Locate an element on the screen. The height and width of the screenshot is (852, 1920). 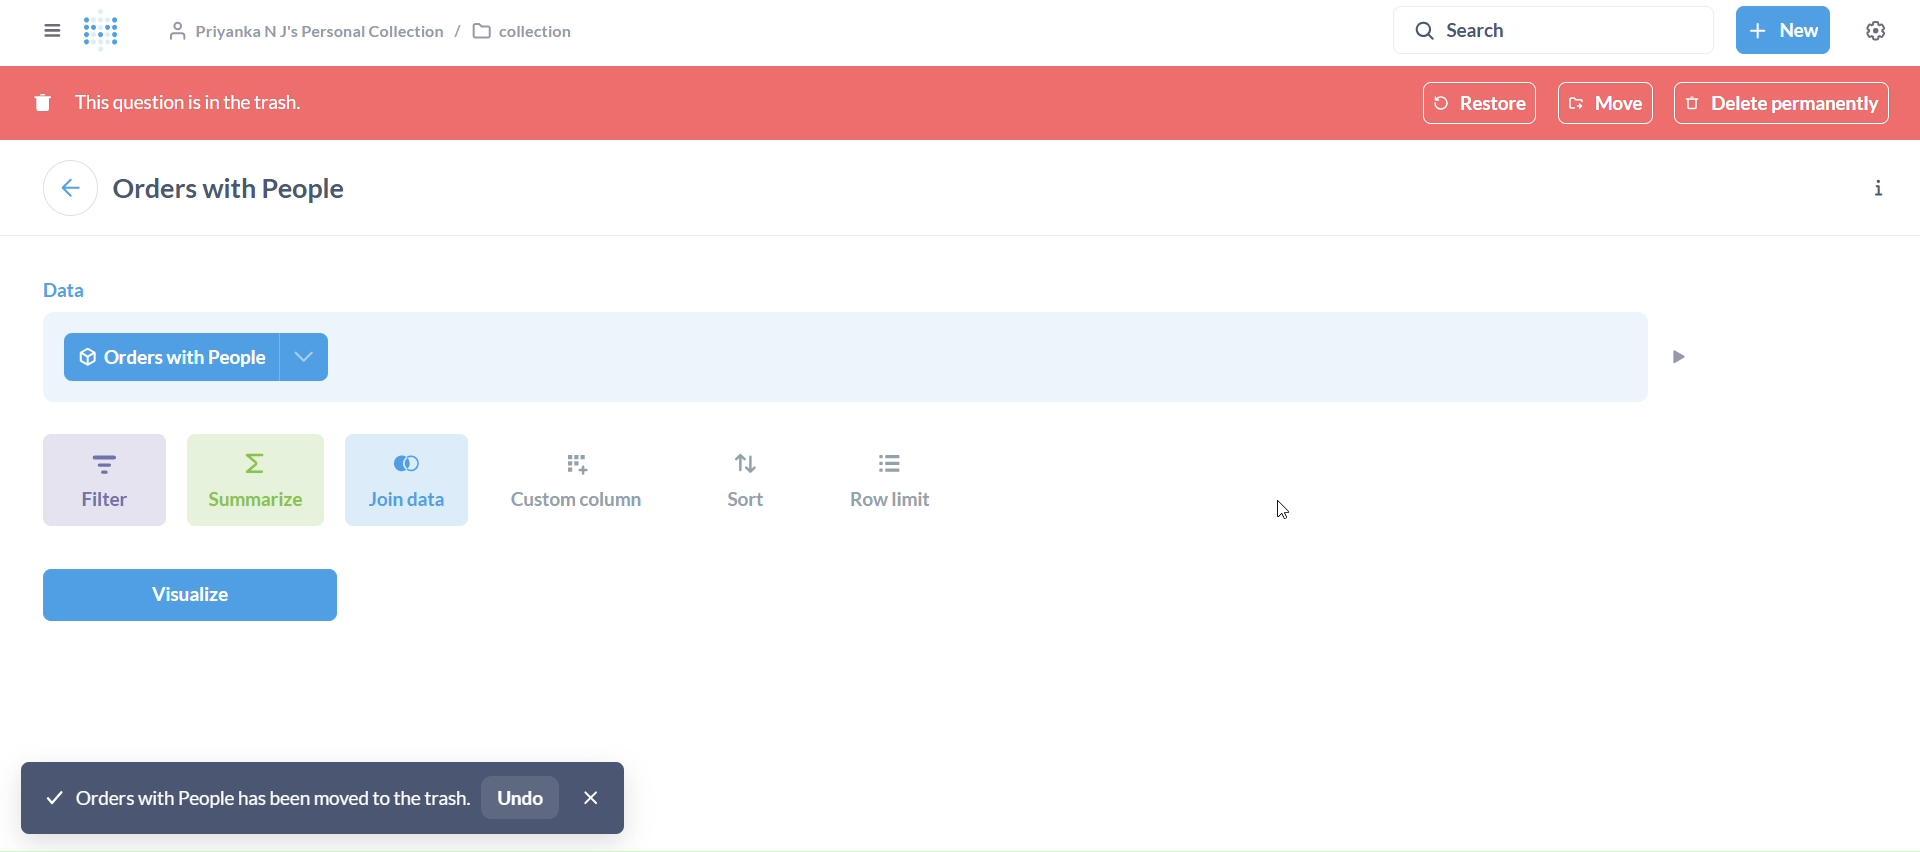
Settings is located at coordinates (1880, 28).